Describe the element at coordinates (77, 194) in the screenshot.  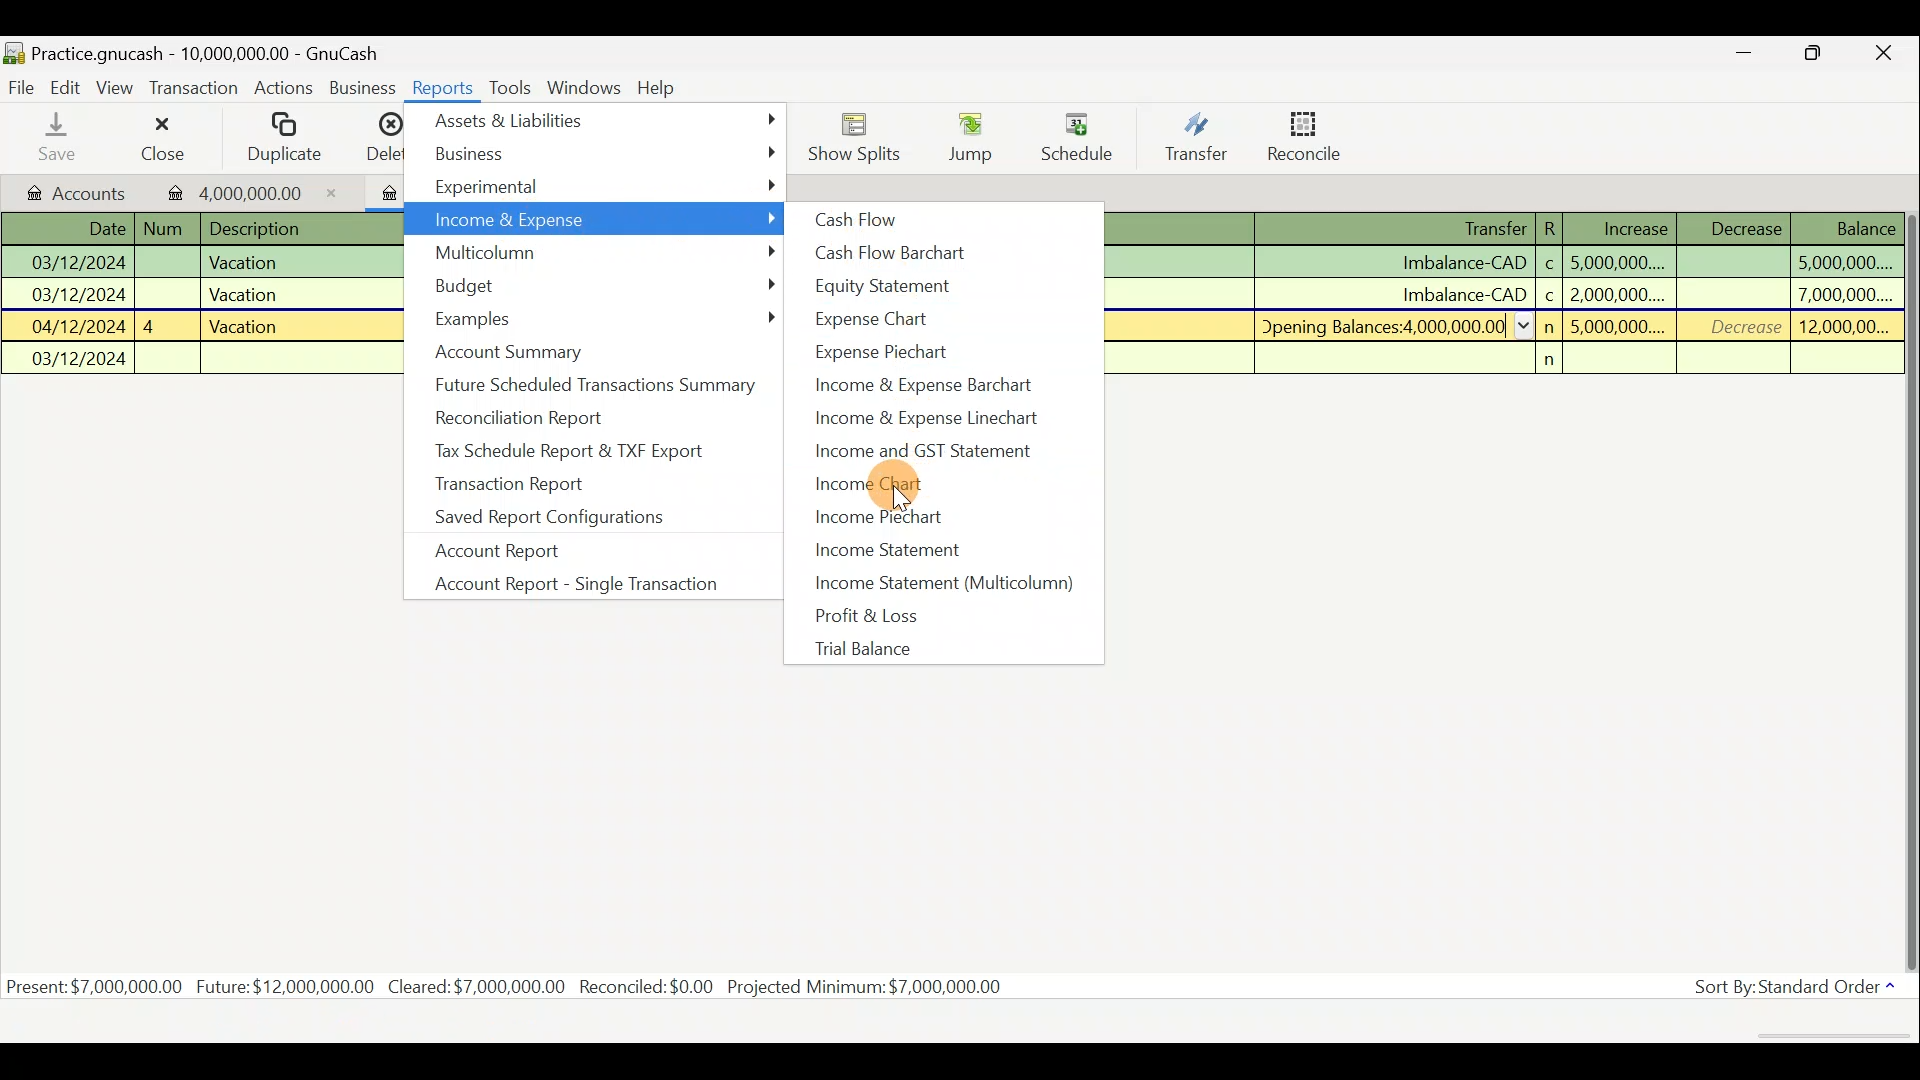
I see `Accounts` at that location.